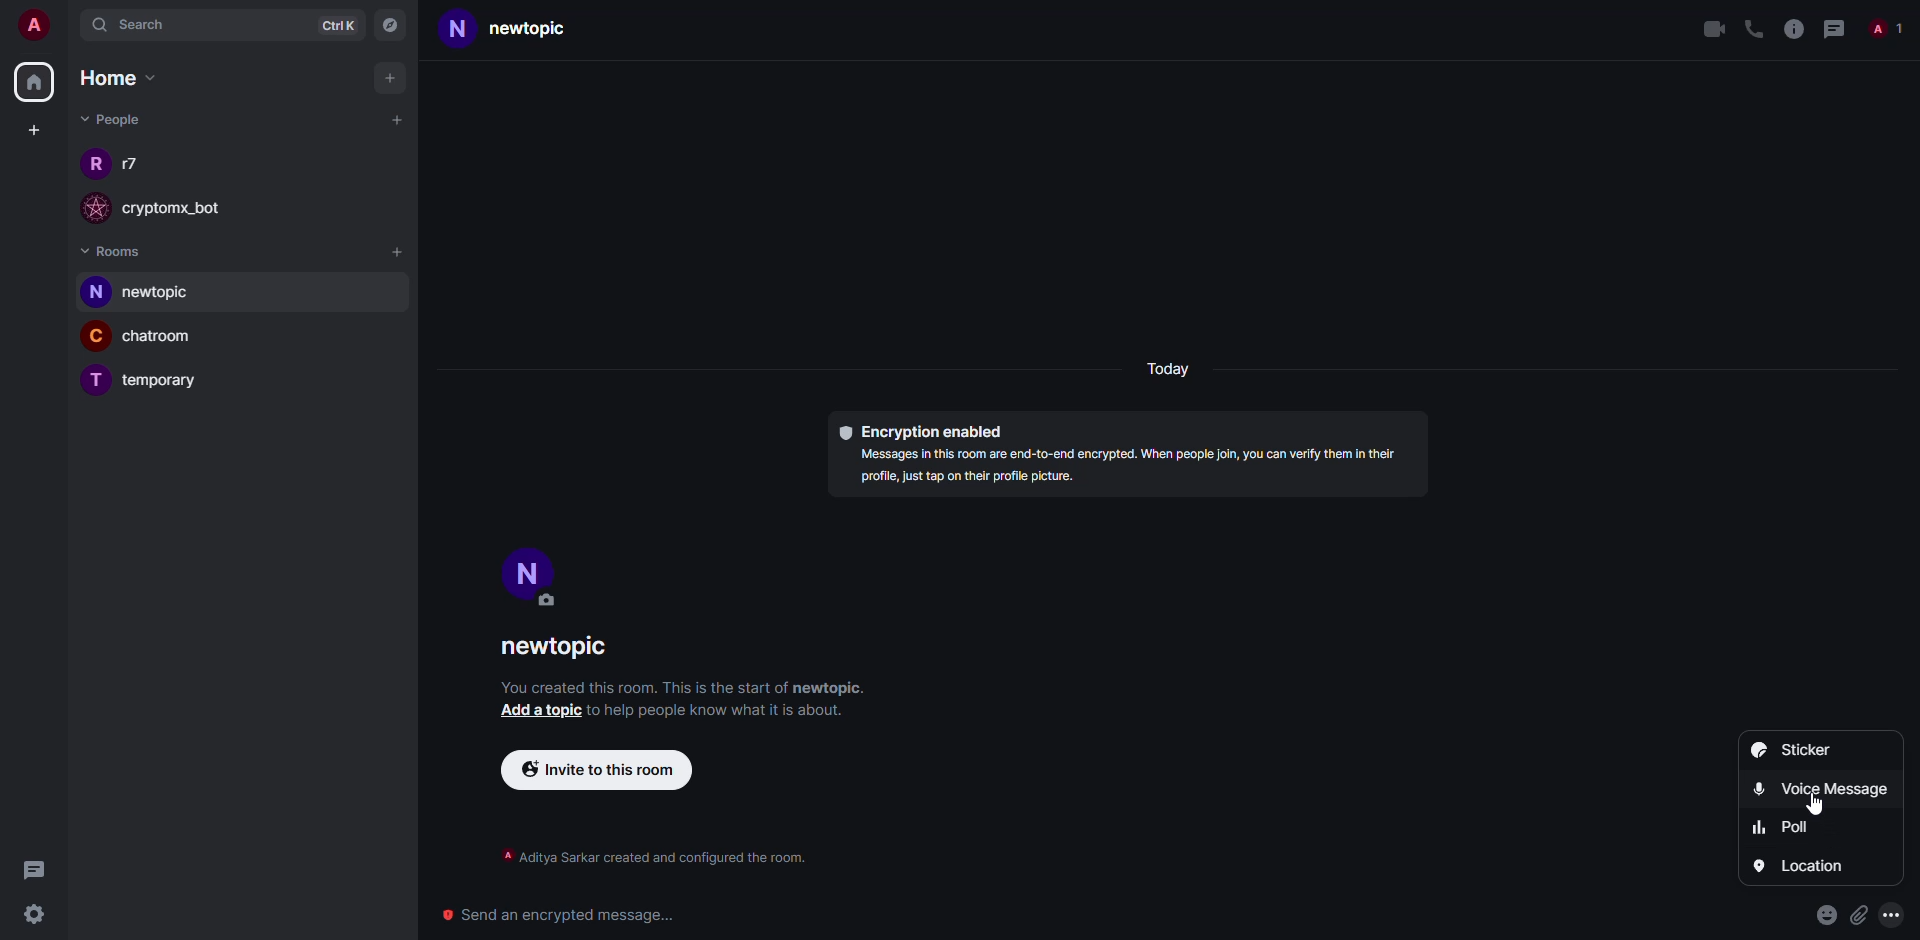 This screenshot has height=940, width=1920. What do you see at coordinates (387, 77) in the screenshot?
I see `add` at bounding box center [387, 77].